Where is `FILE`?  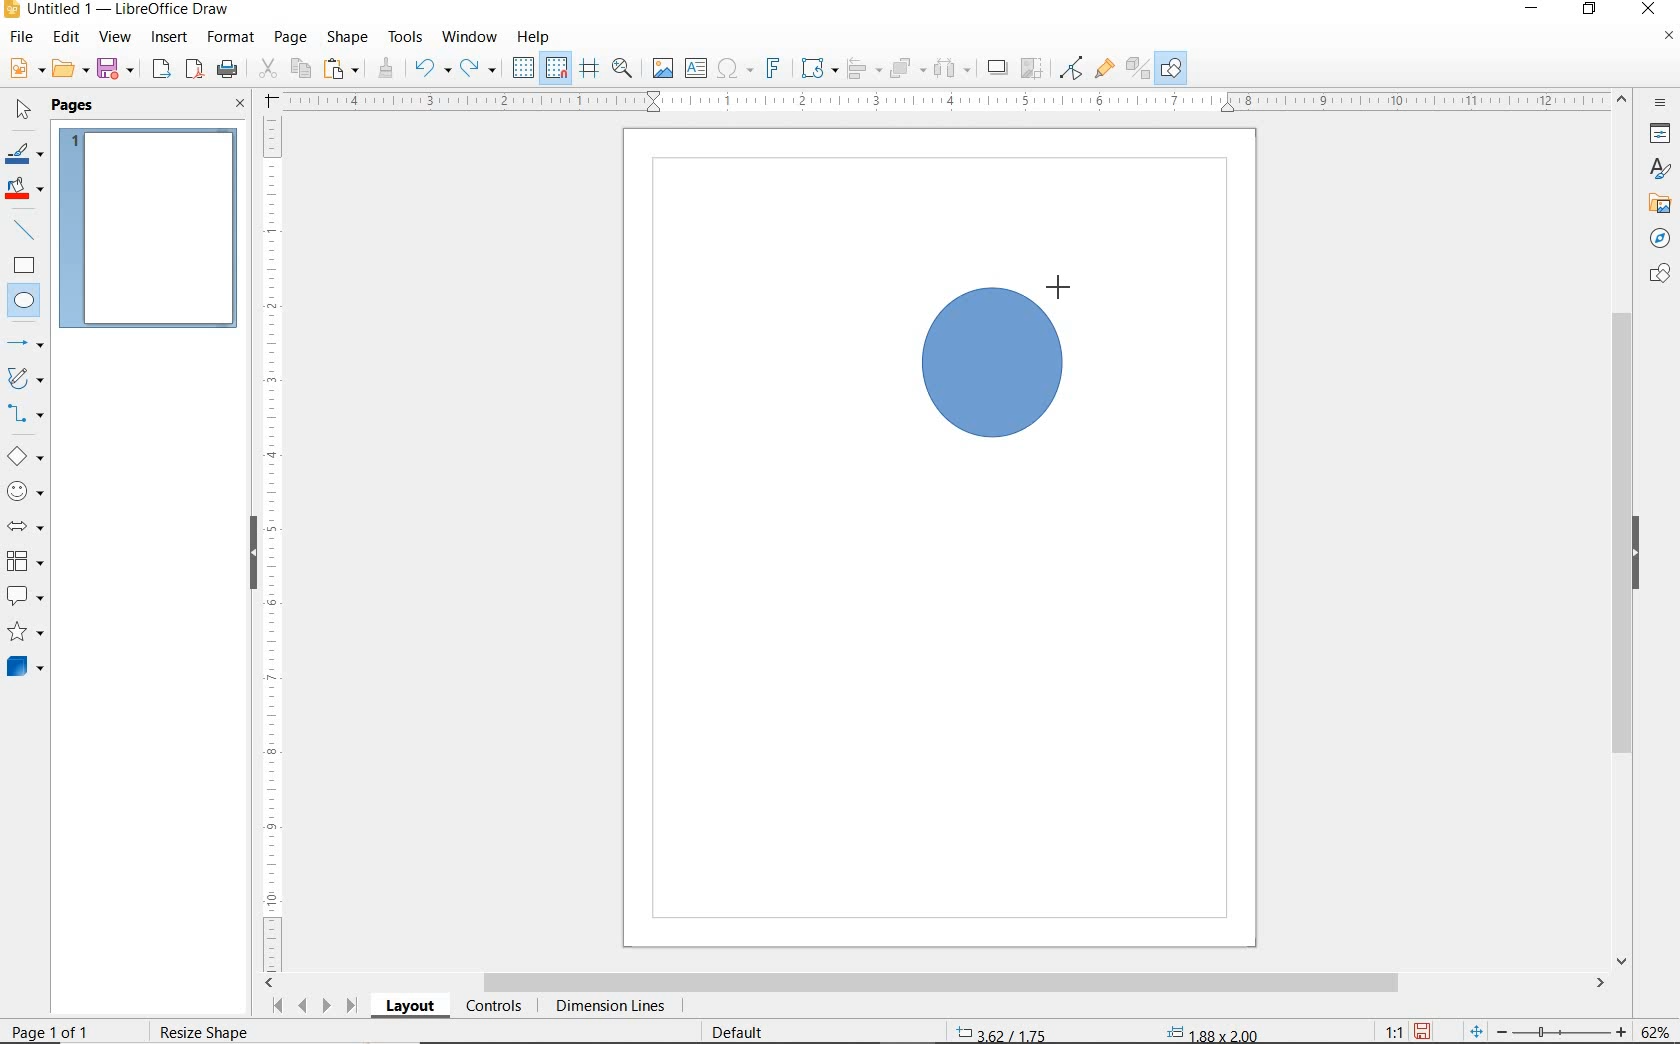 FILE is located at coordinates (23, 40).